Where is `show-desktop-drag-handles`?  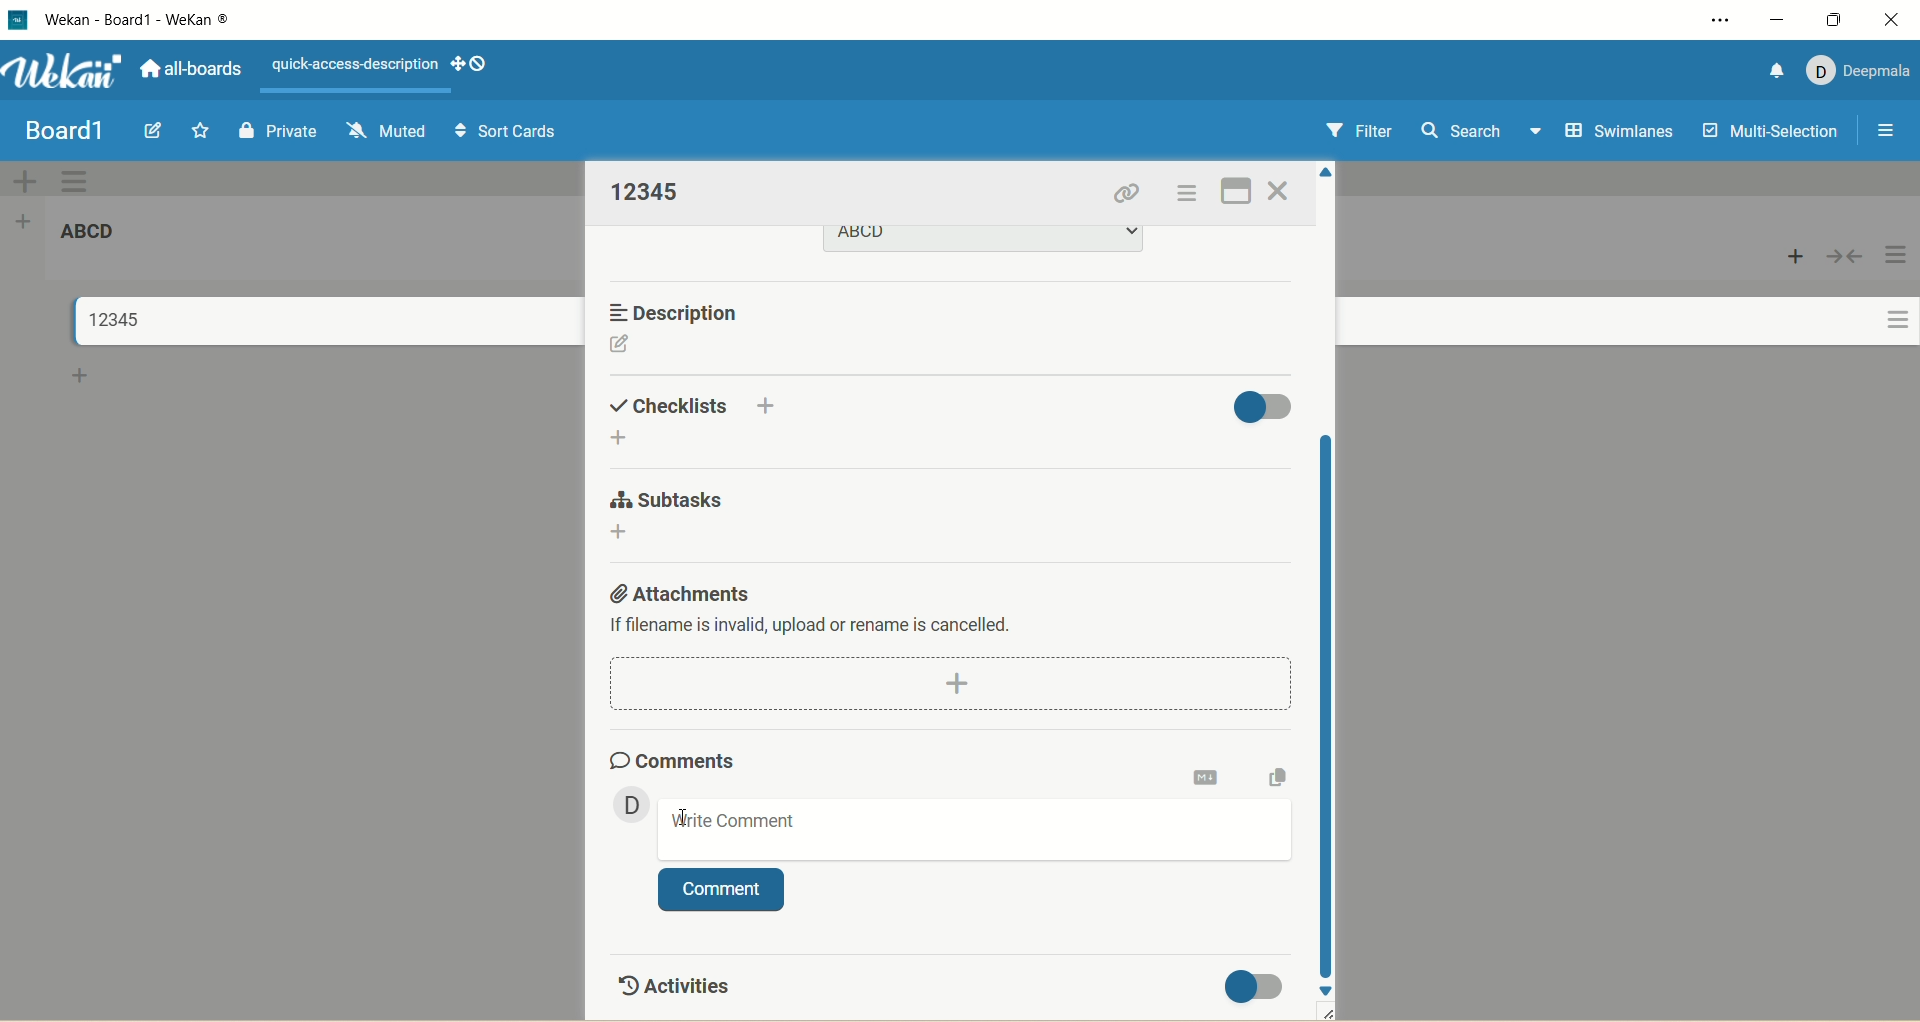 show-desktop-drag-handles is located at coordinates (453, 61).